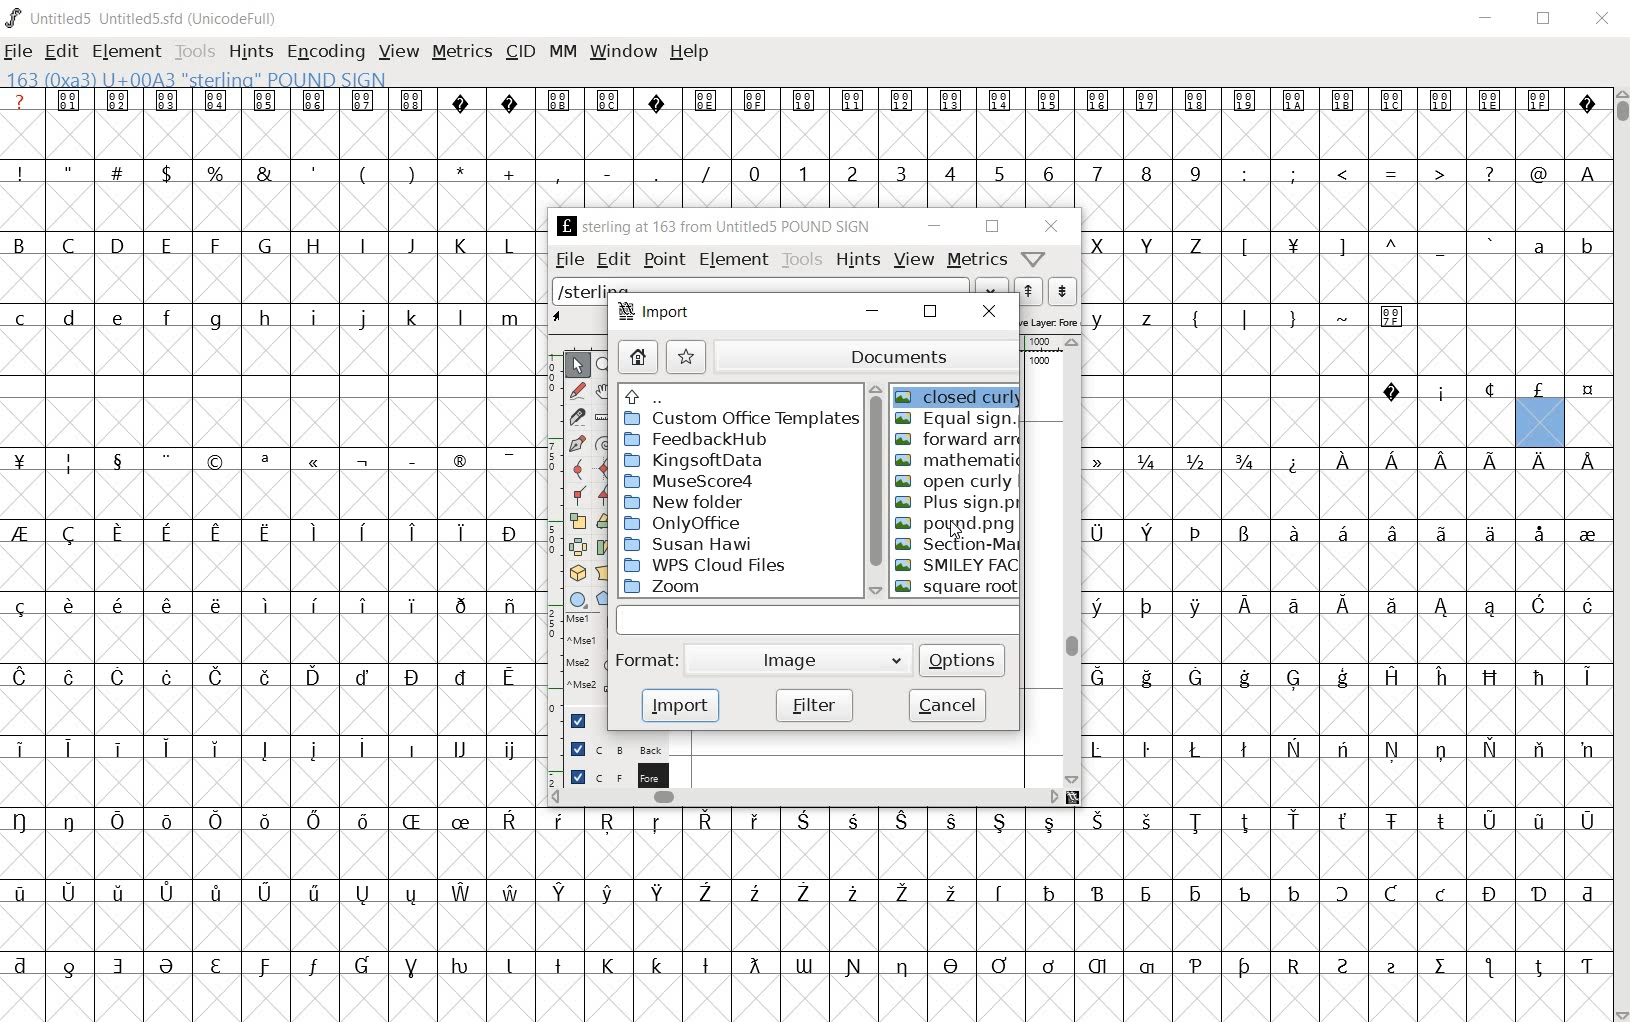 The width and height of the screenshot is (1630, 1022). Describe the element at coordinates (509, 891) in the screenshot. I see `Symbol` at that location.